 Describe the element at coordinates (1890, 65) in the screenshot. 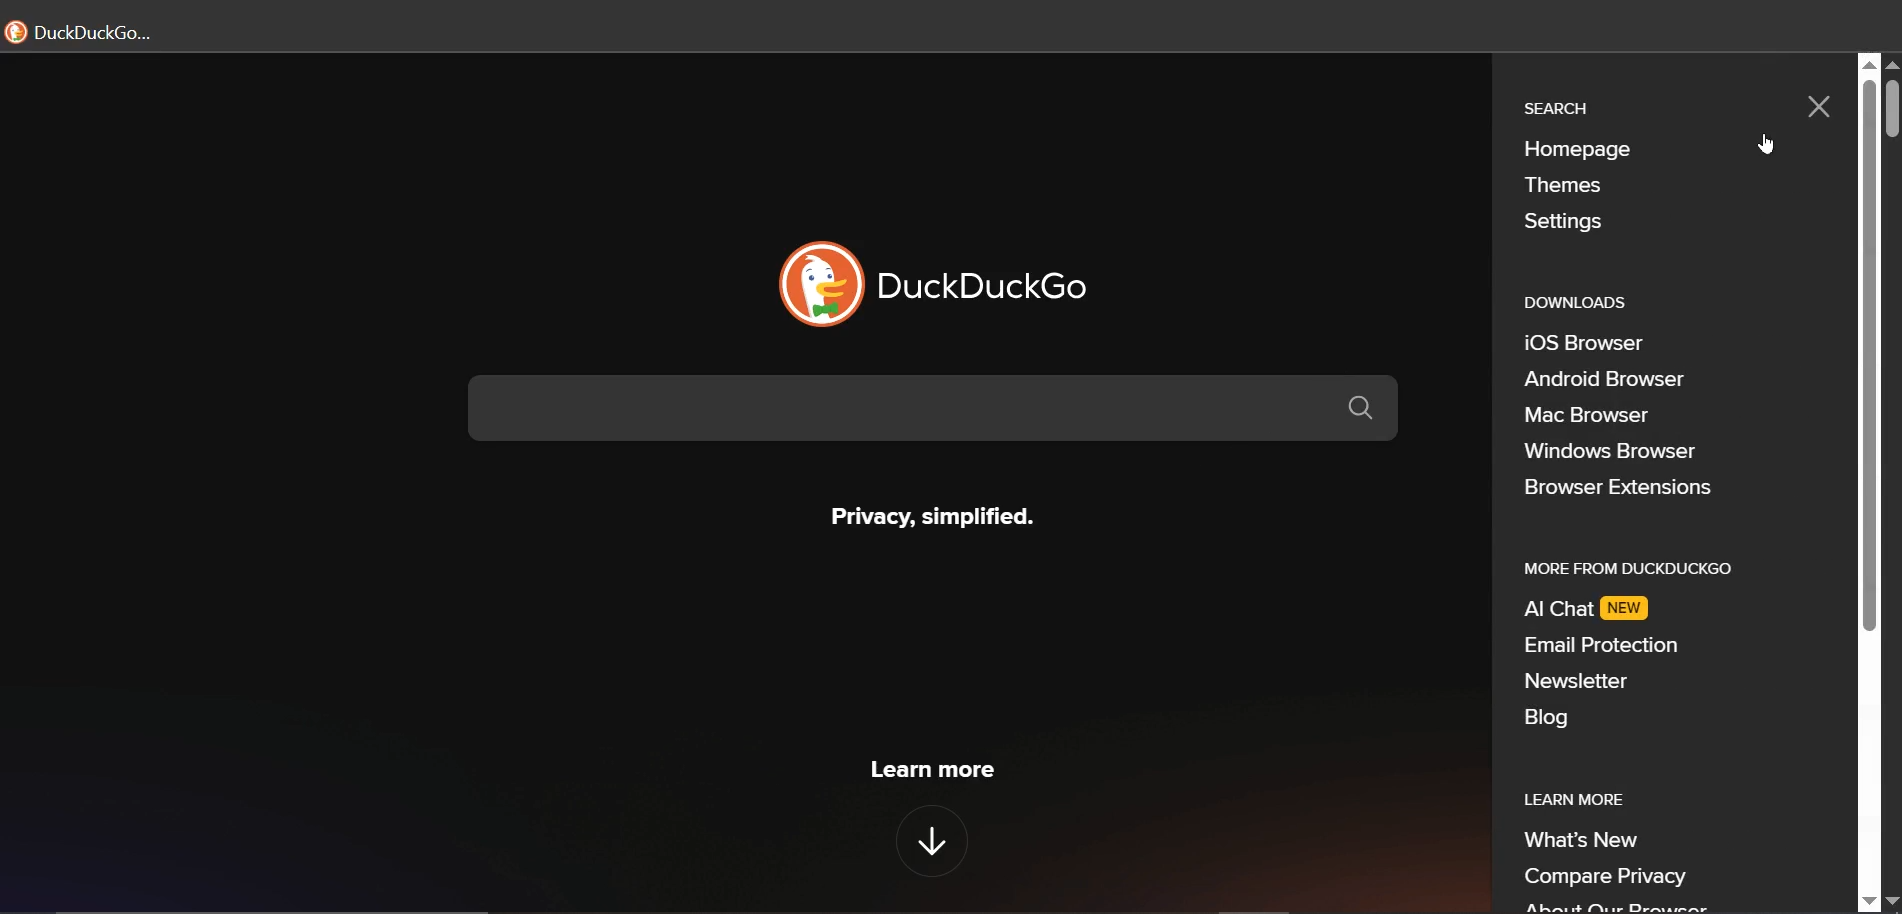

I see `scroll up` at that location.